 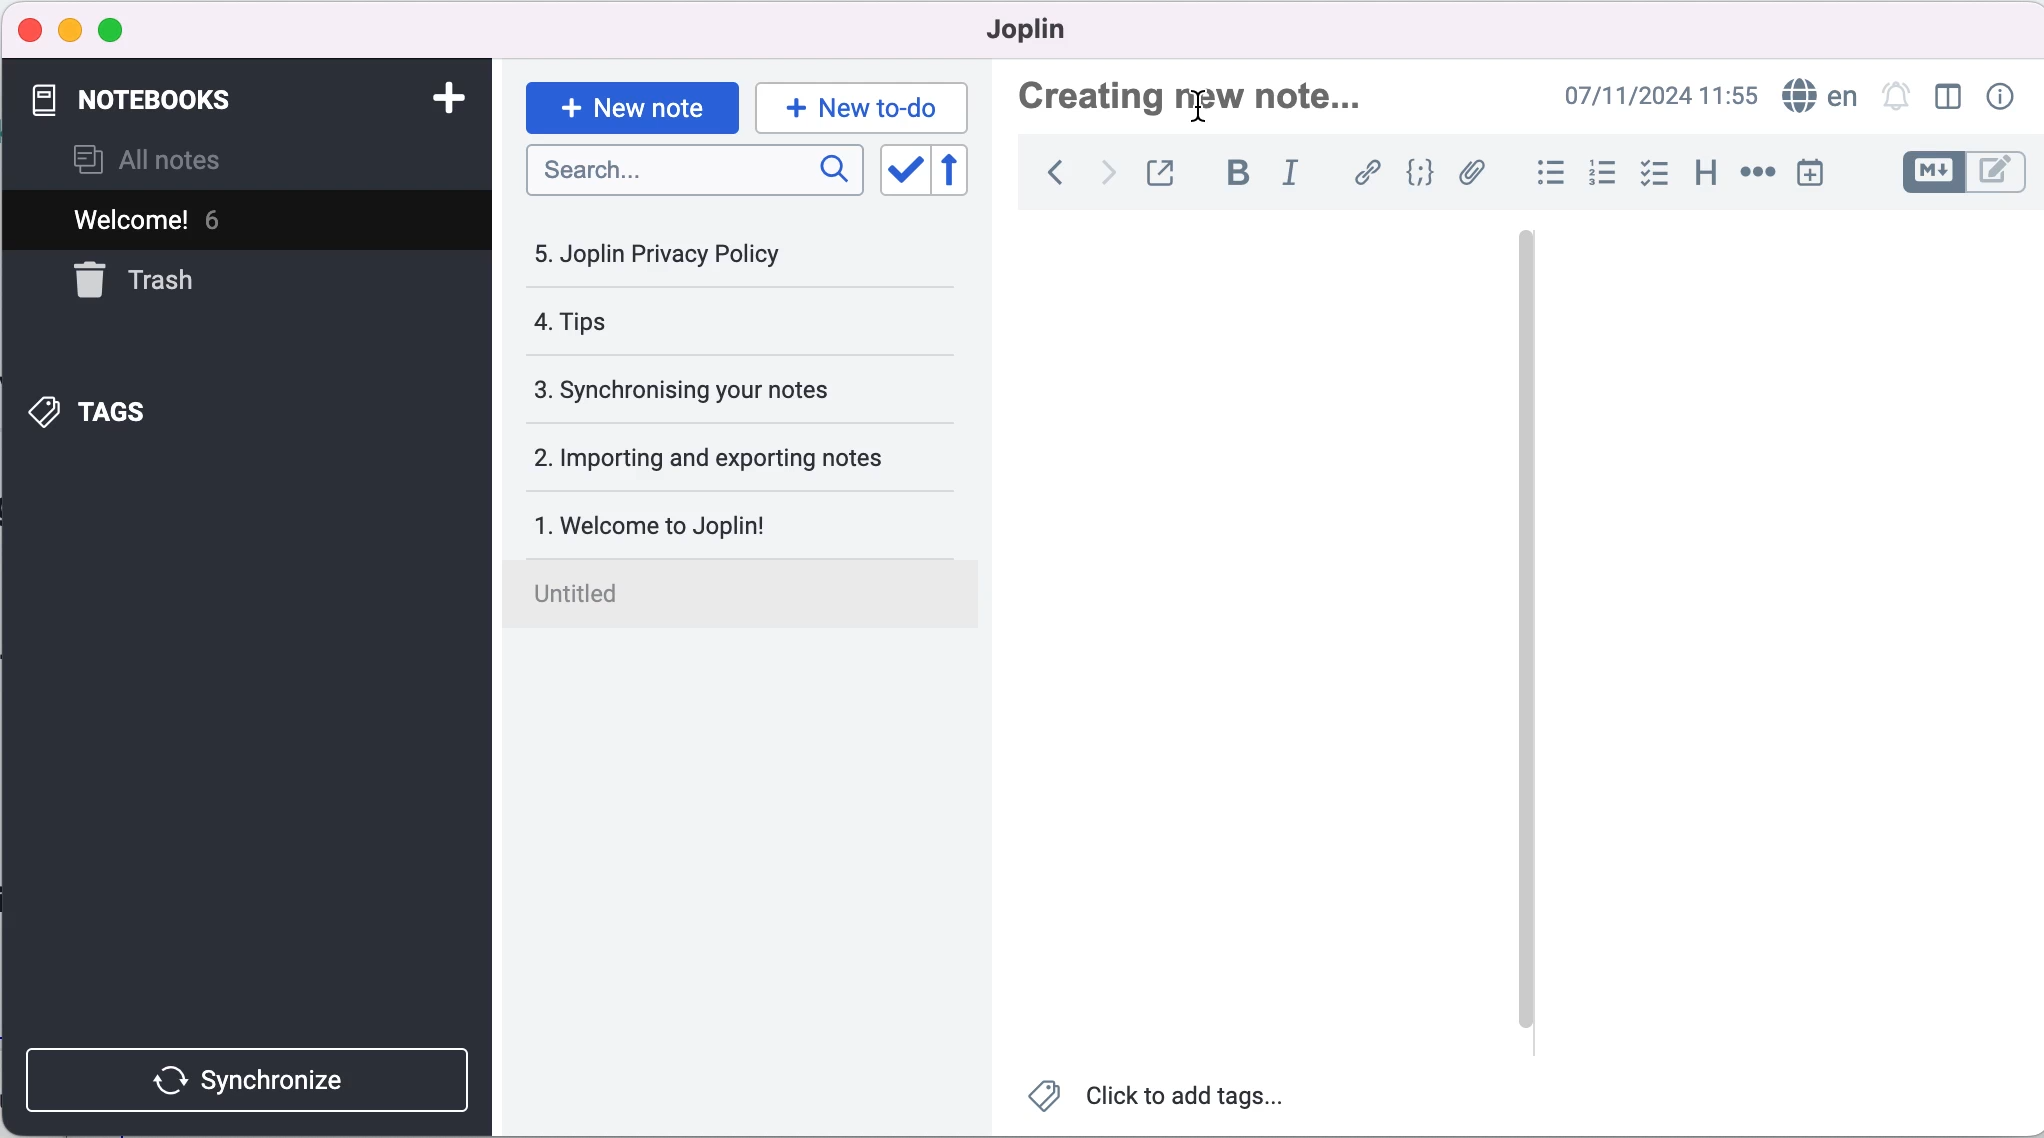 I want to click on check box, so click(x=1649, y=173).